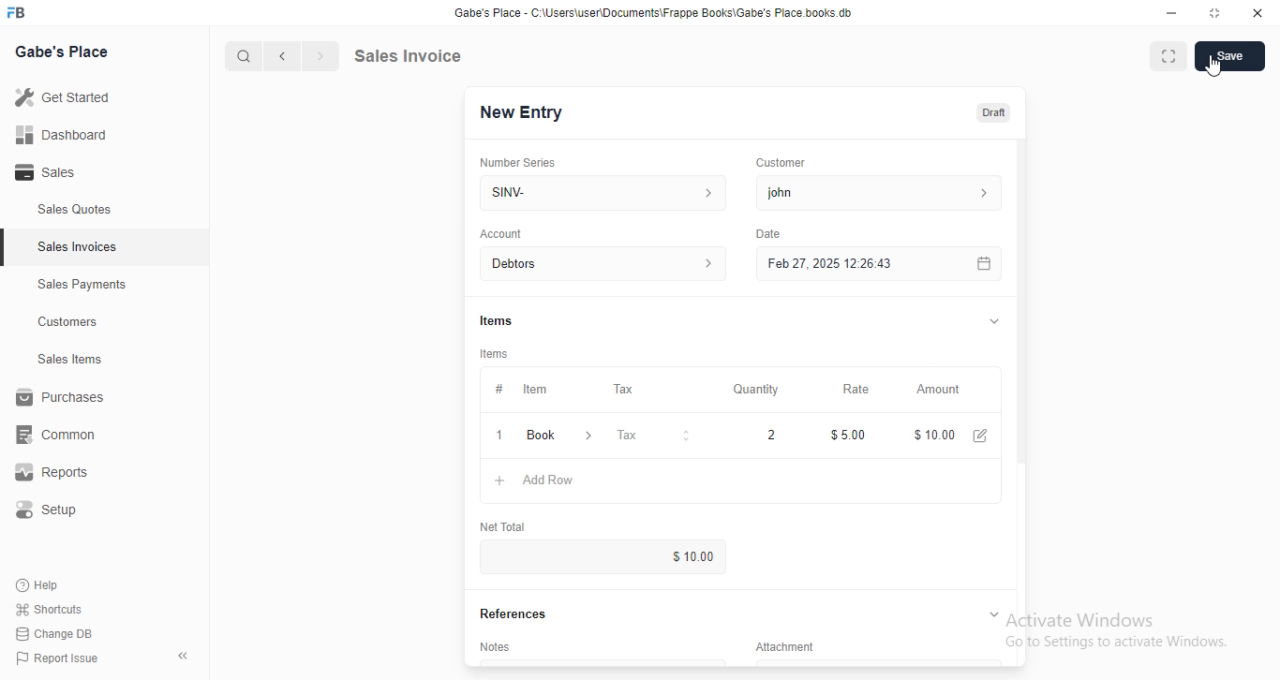 This screenshot has width=1280, height=680. What do you see at coordinates (1215, 14) in the screenshot?
I see `Expand` at bounding box center [1215, 14].